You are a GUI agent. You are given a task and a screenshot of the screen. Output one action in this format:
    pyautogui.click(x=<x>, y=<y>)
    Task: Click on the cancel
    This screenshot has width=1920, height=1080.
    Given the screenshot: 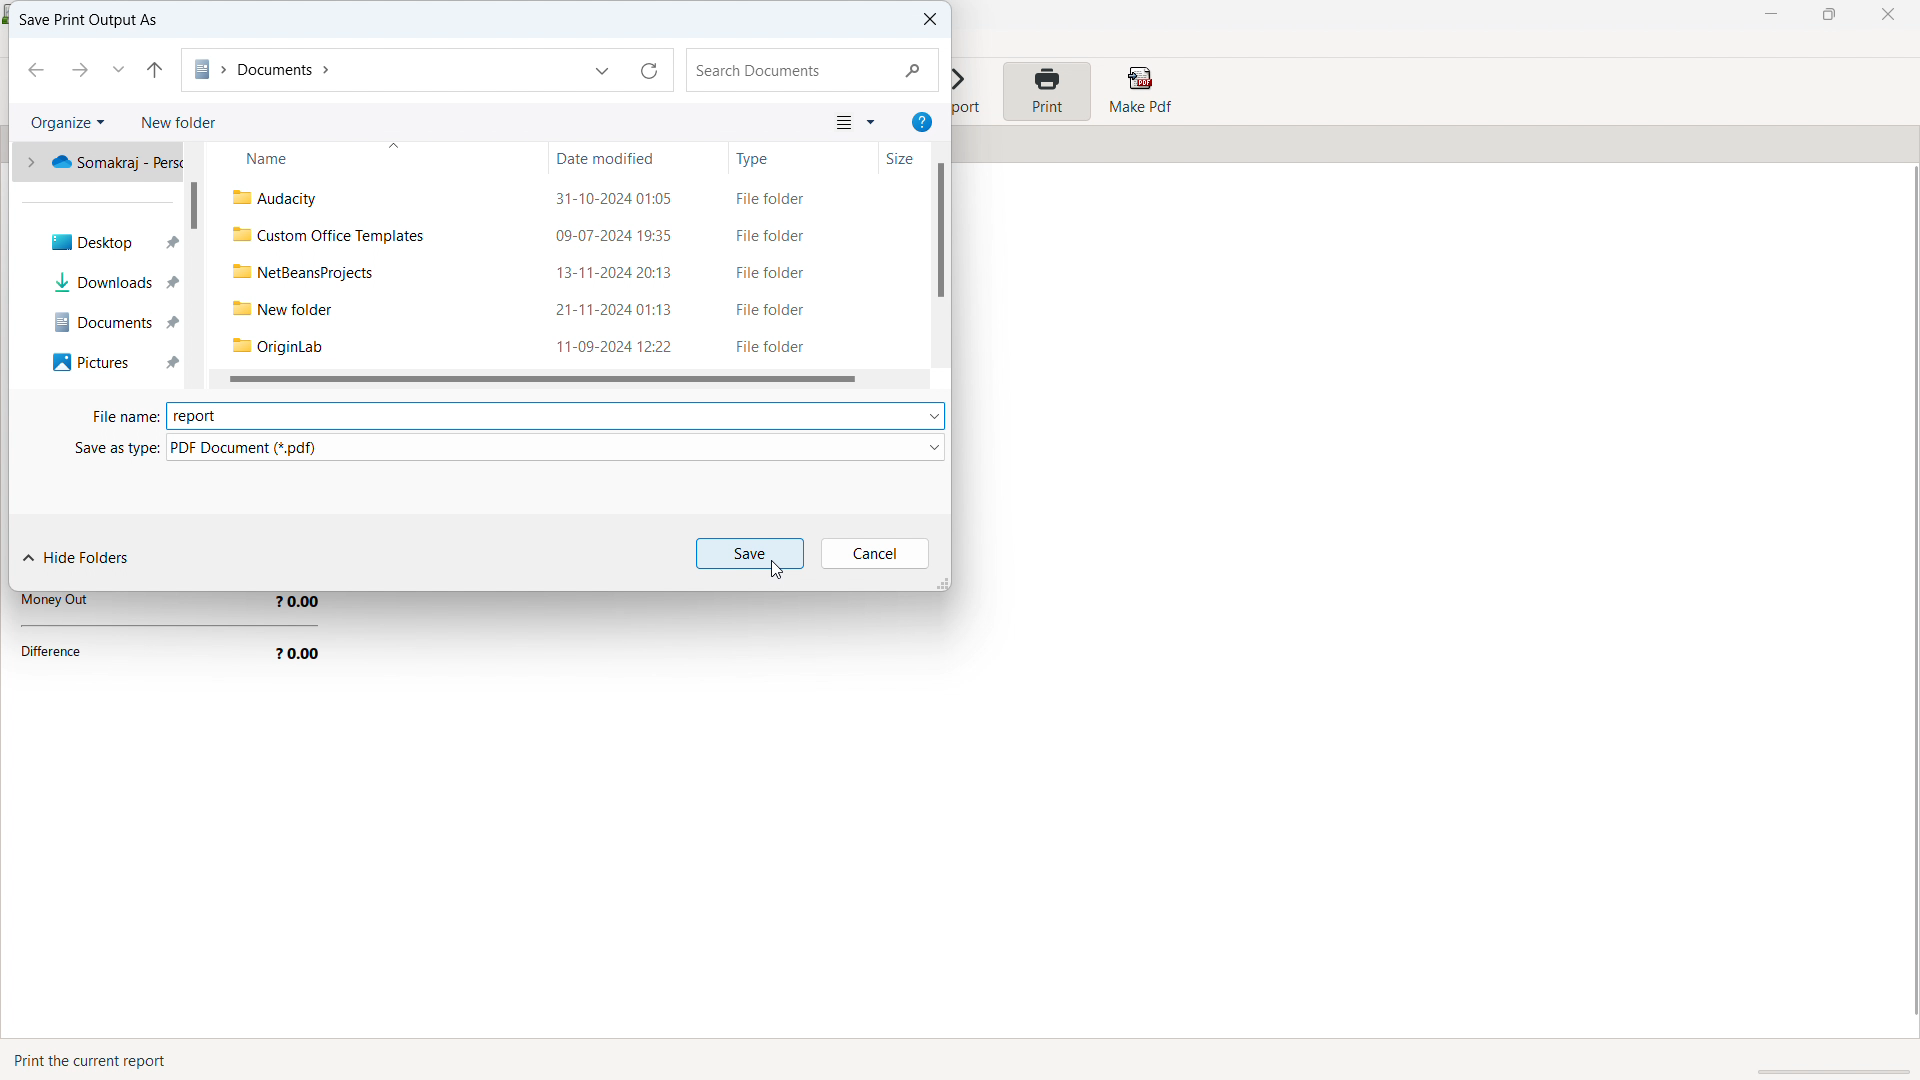 What is the action you would take?
    pyautogui.click(x=875, y=553)
    